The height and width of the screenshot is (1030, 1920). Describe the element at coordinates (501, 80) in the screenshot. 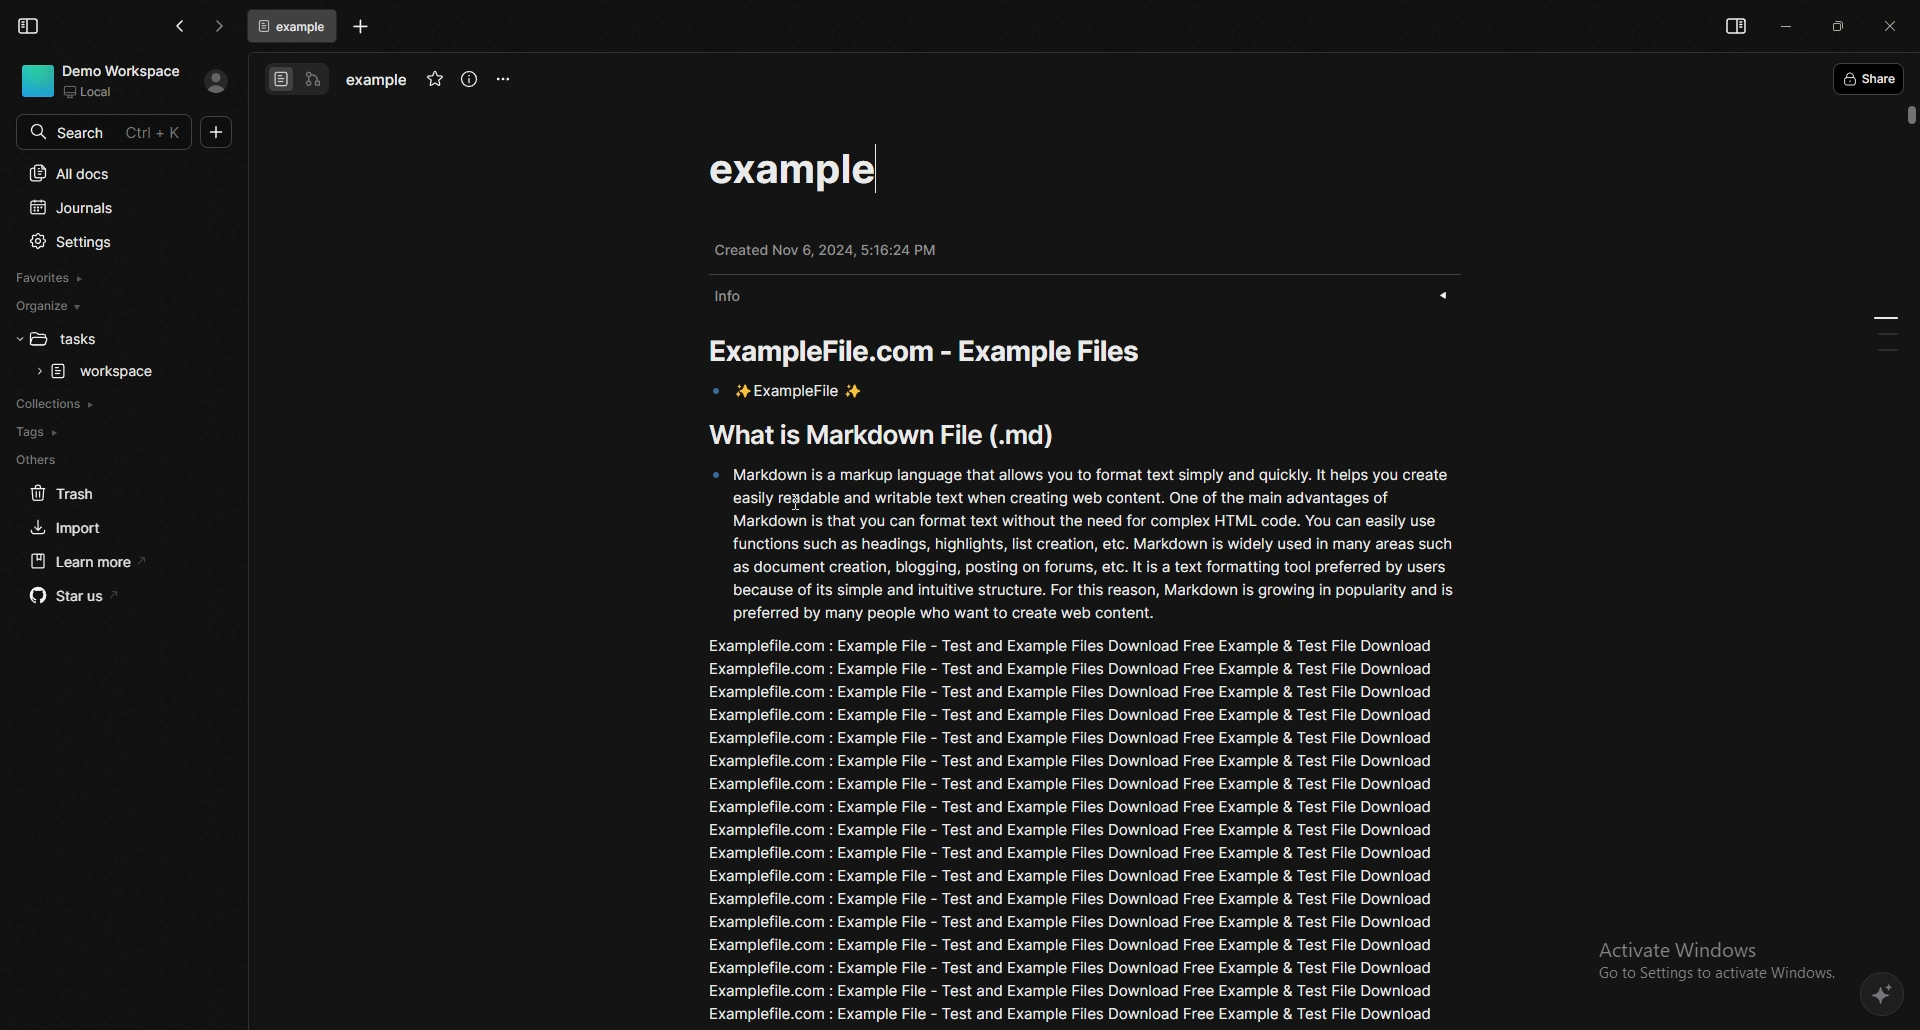

I see `options` at that location.